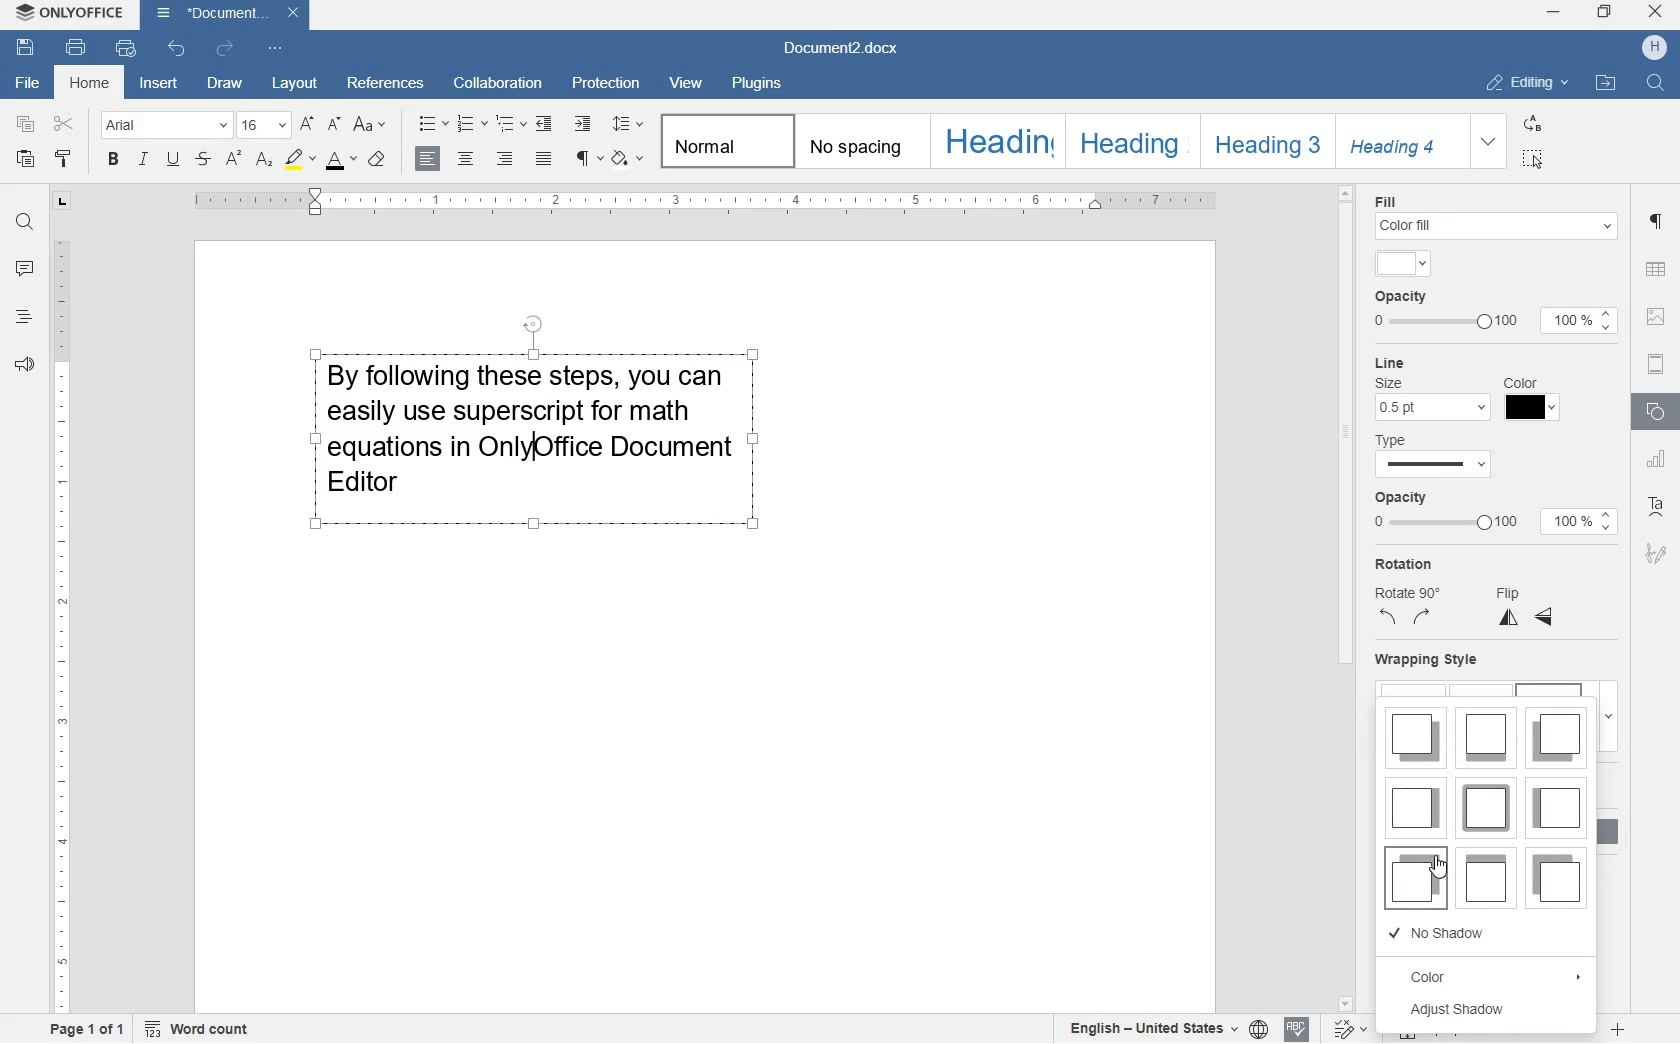 The height and width of the screenshot is (1044, 1680). I want to click on EXPAND FORMATTING STYLE, so click(1488, 142).